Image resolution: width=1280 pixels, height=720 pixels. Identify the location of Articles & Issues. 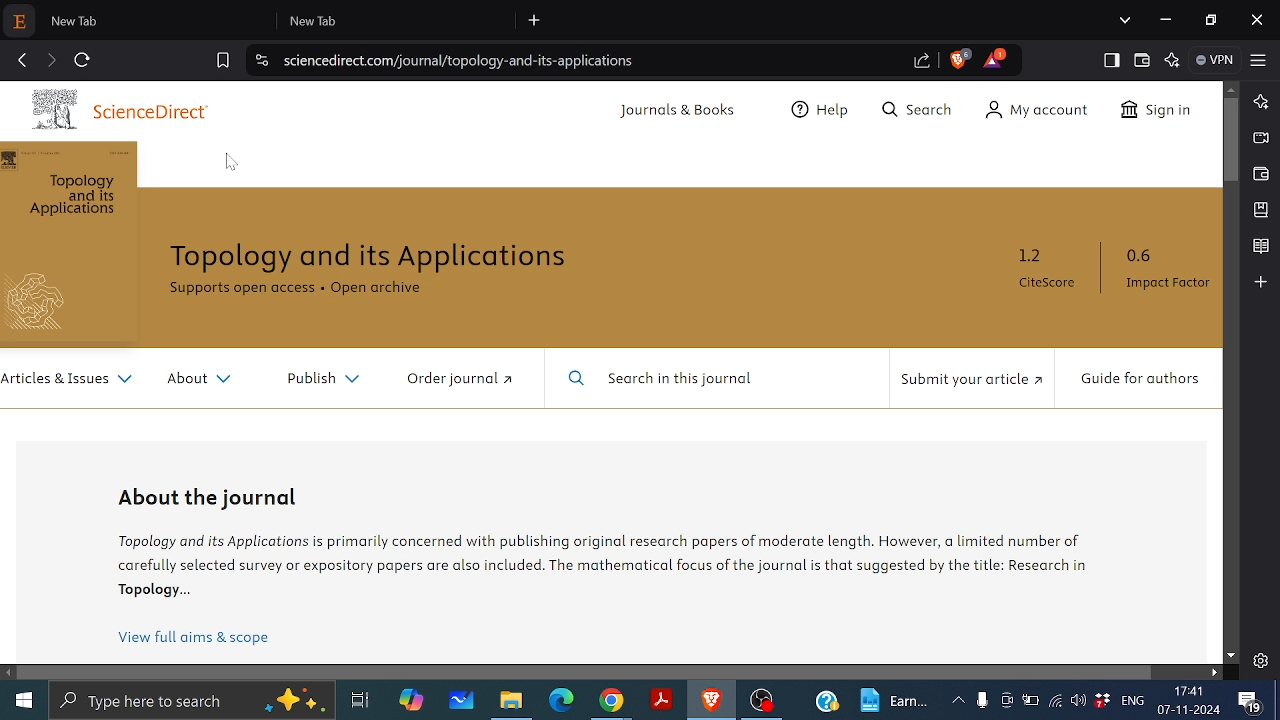
(69, 380).